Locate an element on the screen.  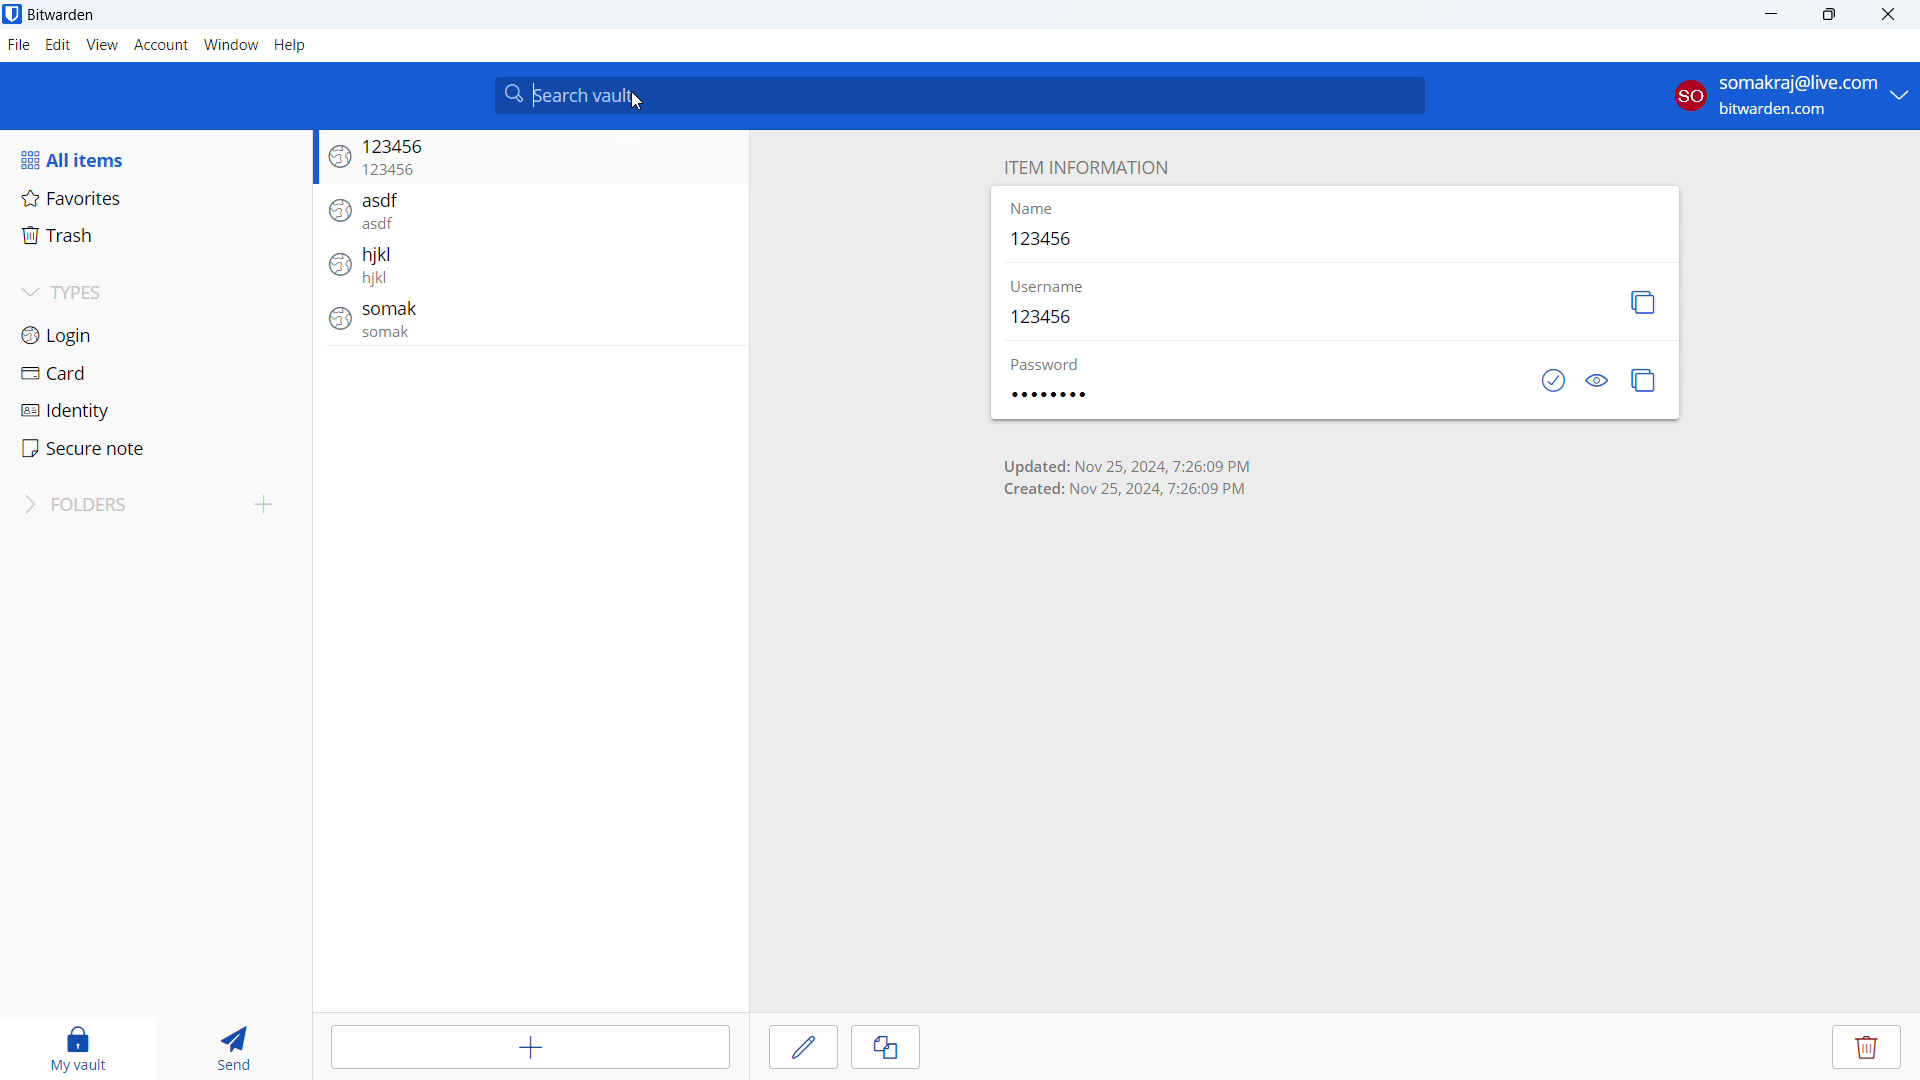
edit is located at coordinates (804, 1046).